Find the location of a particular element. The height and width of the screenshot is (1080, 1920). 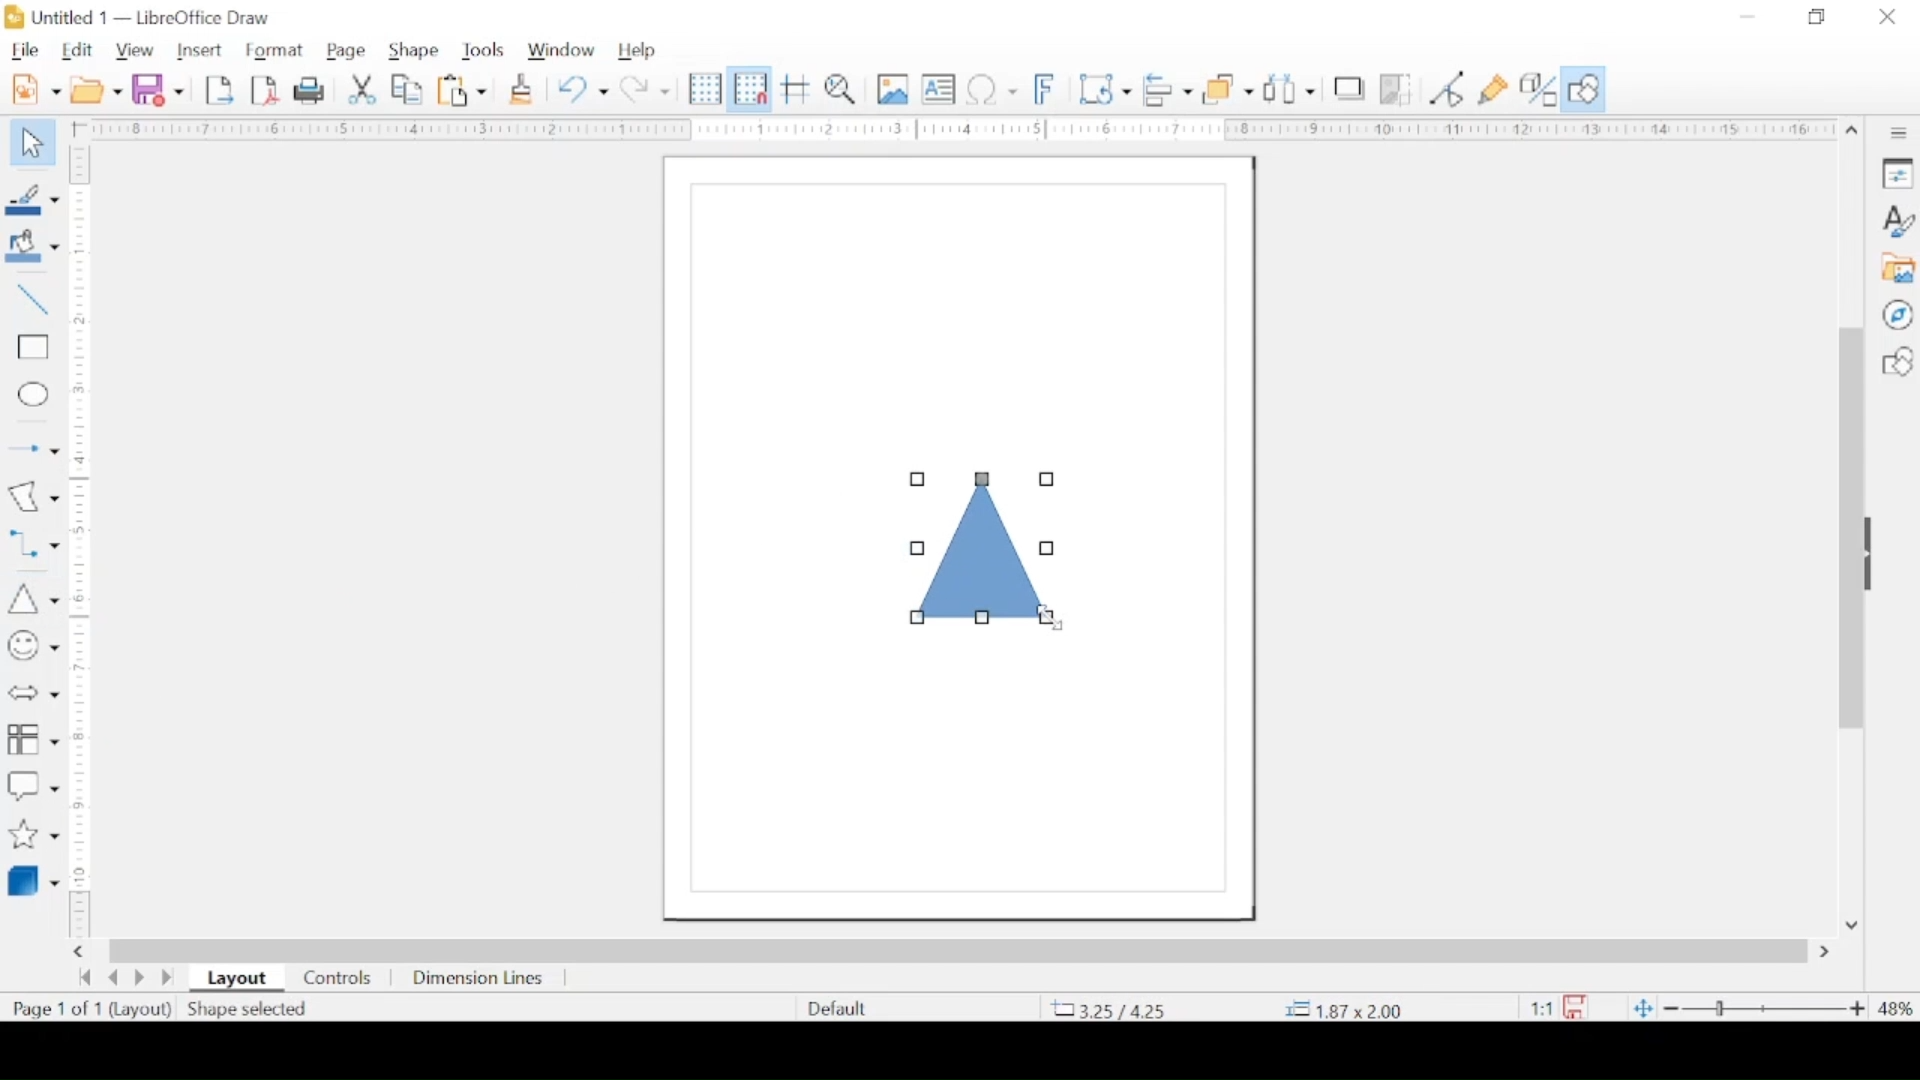

styles is located at coordinates (1899, 220).